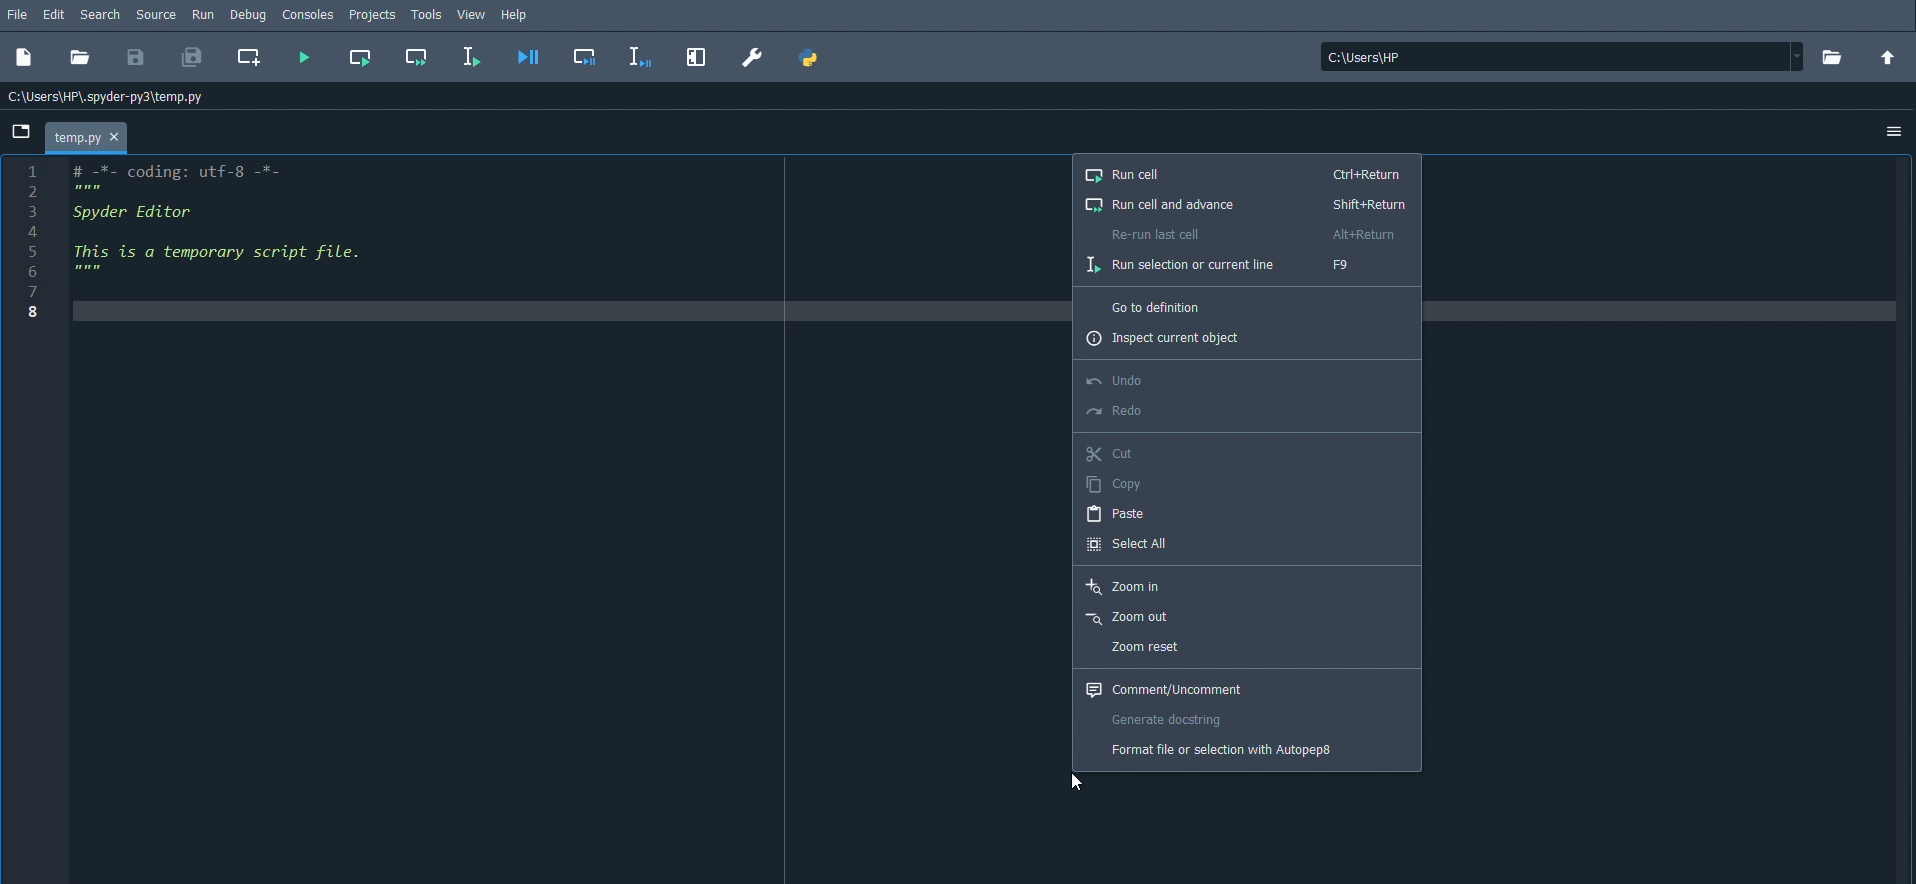 This screenshot has height=884, width=1916. What do you see at coordinates (699, 59) in the screenshot?
I see `Maximize current pane` at bounding box center [699, 59].